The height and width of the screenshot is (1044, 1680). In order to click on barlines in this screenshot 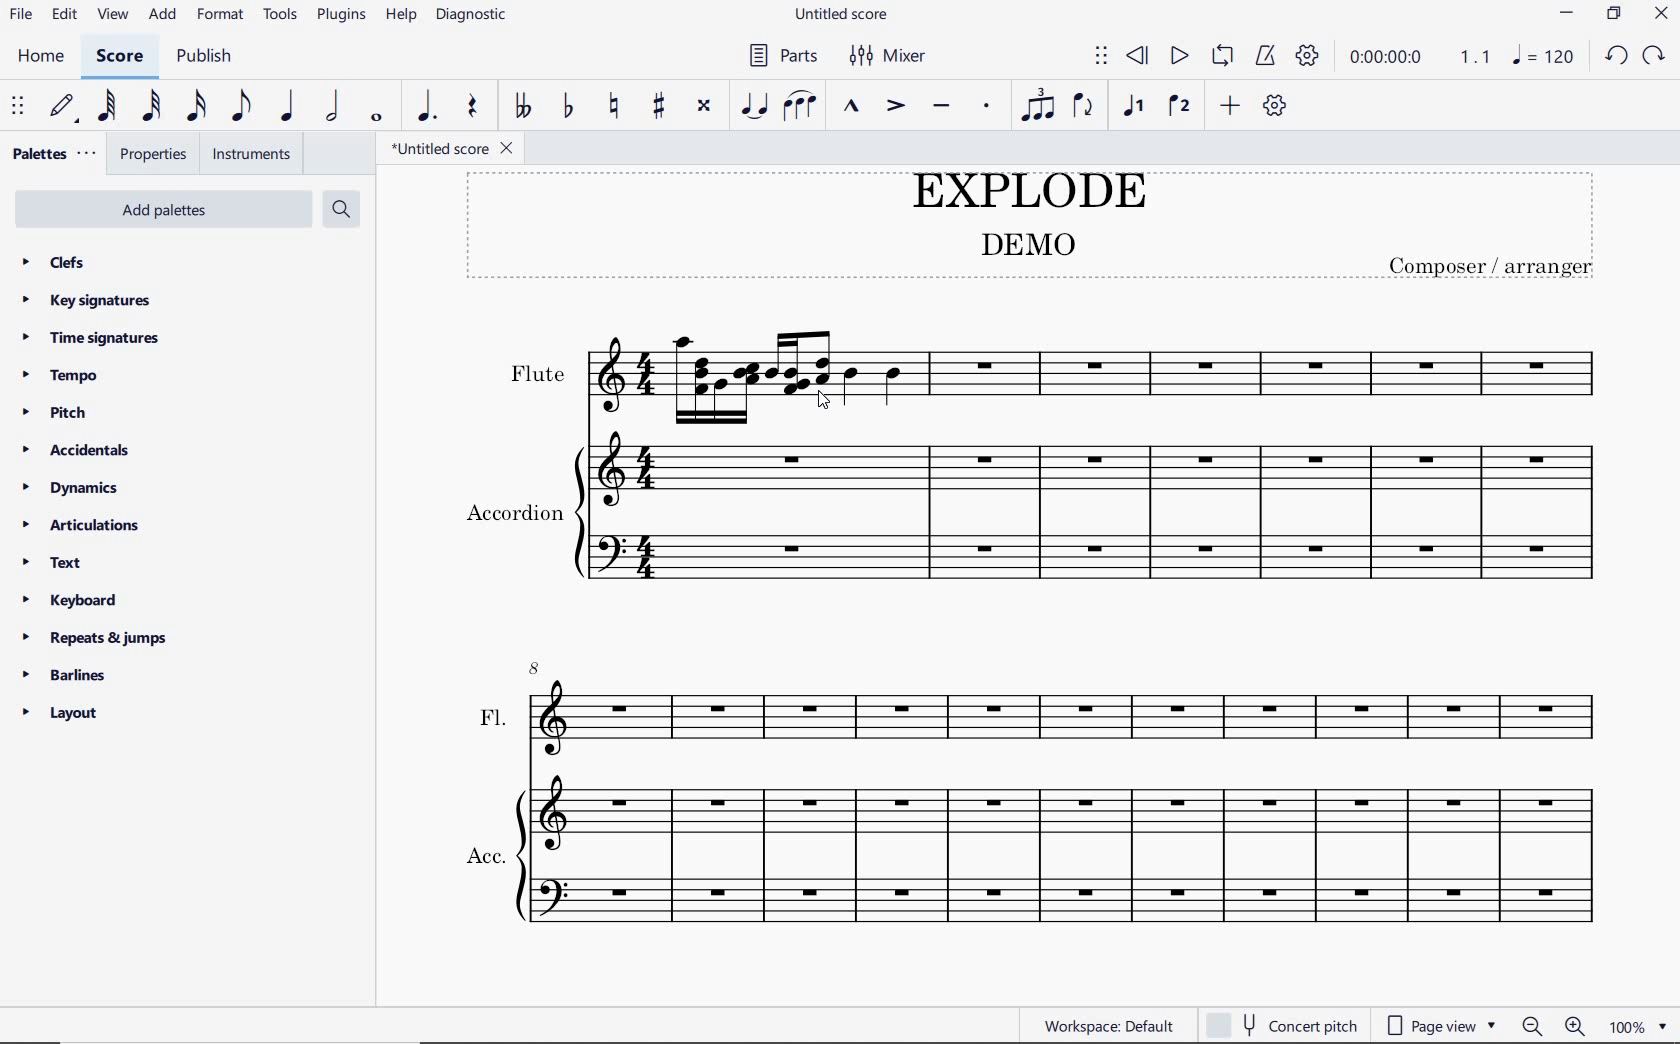, I will do `click(68, 676)`.